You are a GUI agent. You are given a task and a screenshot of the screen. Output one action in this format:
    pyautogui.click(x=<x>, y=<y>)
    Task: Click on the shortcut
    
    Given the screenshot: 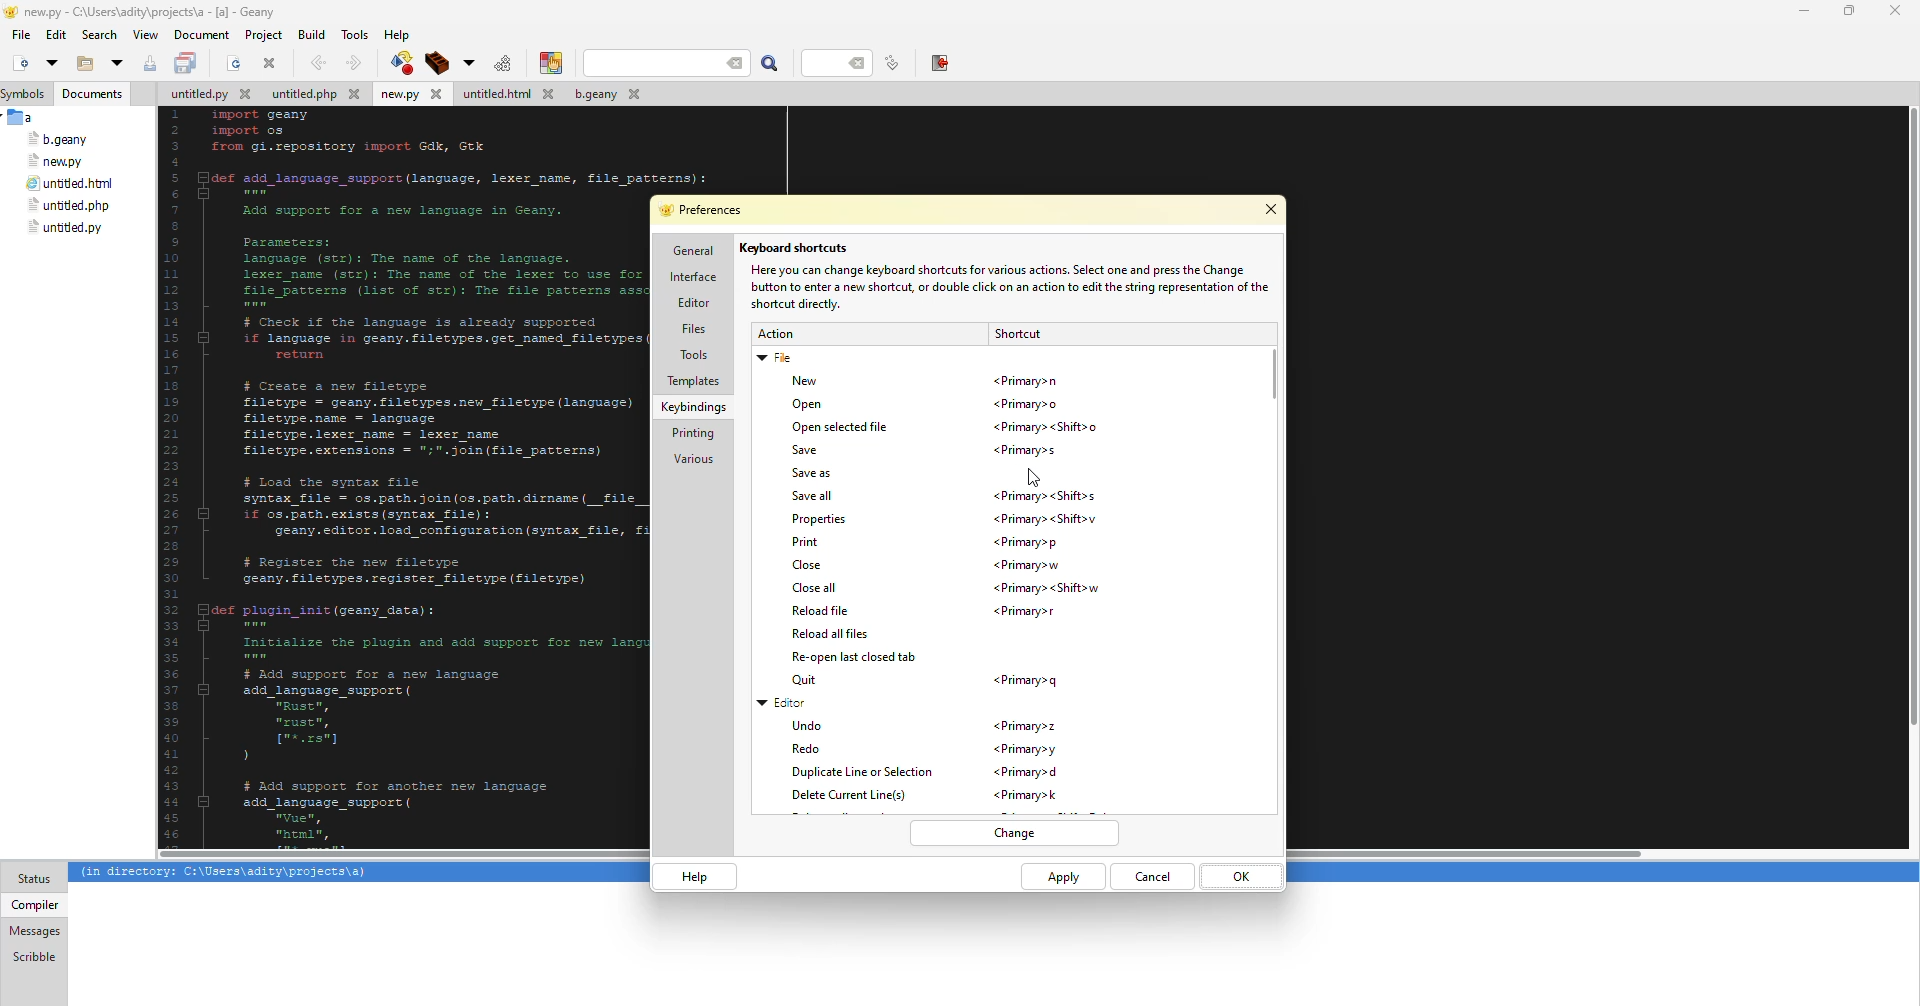 What is the action you would take?
    pyautogui.click(x=1027, y=681)
    